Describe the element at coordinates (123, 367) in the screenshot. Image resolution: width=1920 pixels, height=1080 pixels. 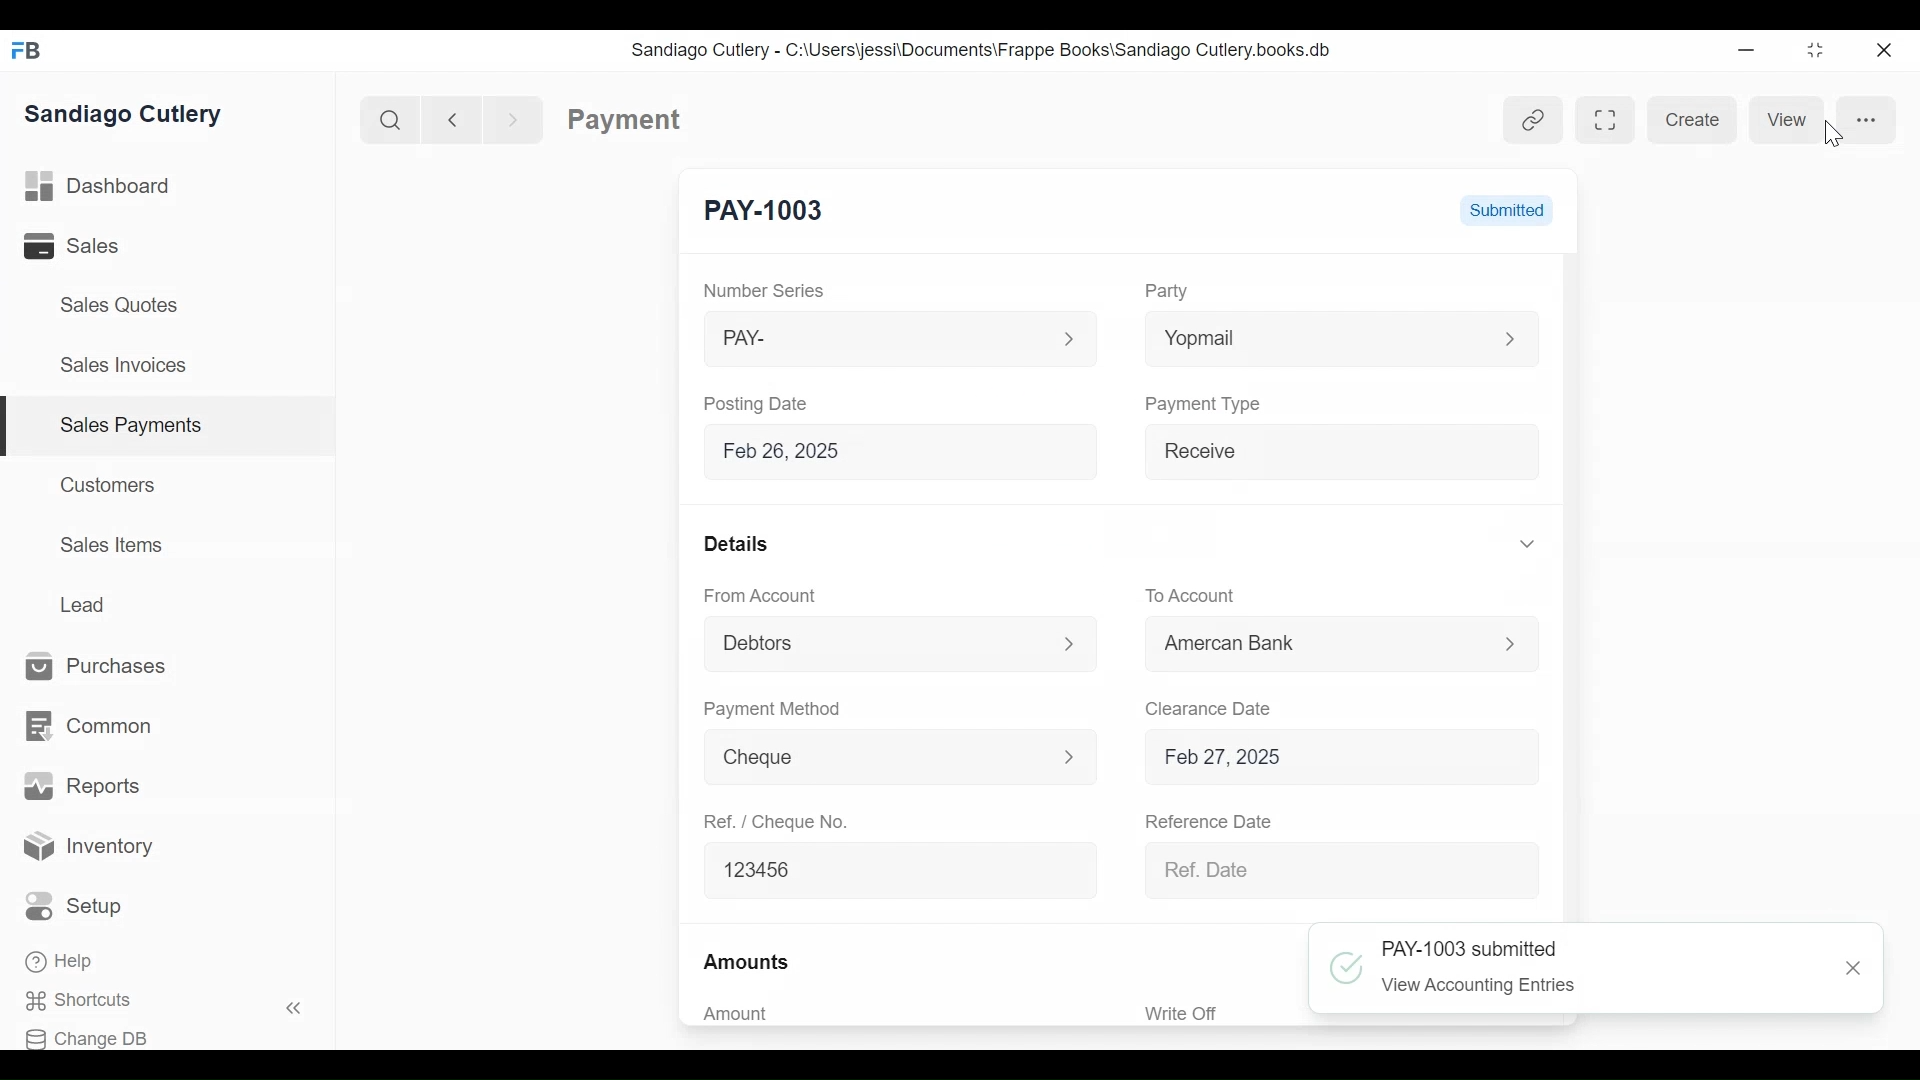
I see `Sales Invoices` at that location.